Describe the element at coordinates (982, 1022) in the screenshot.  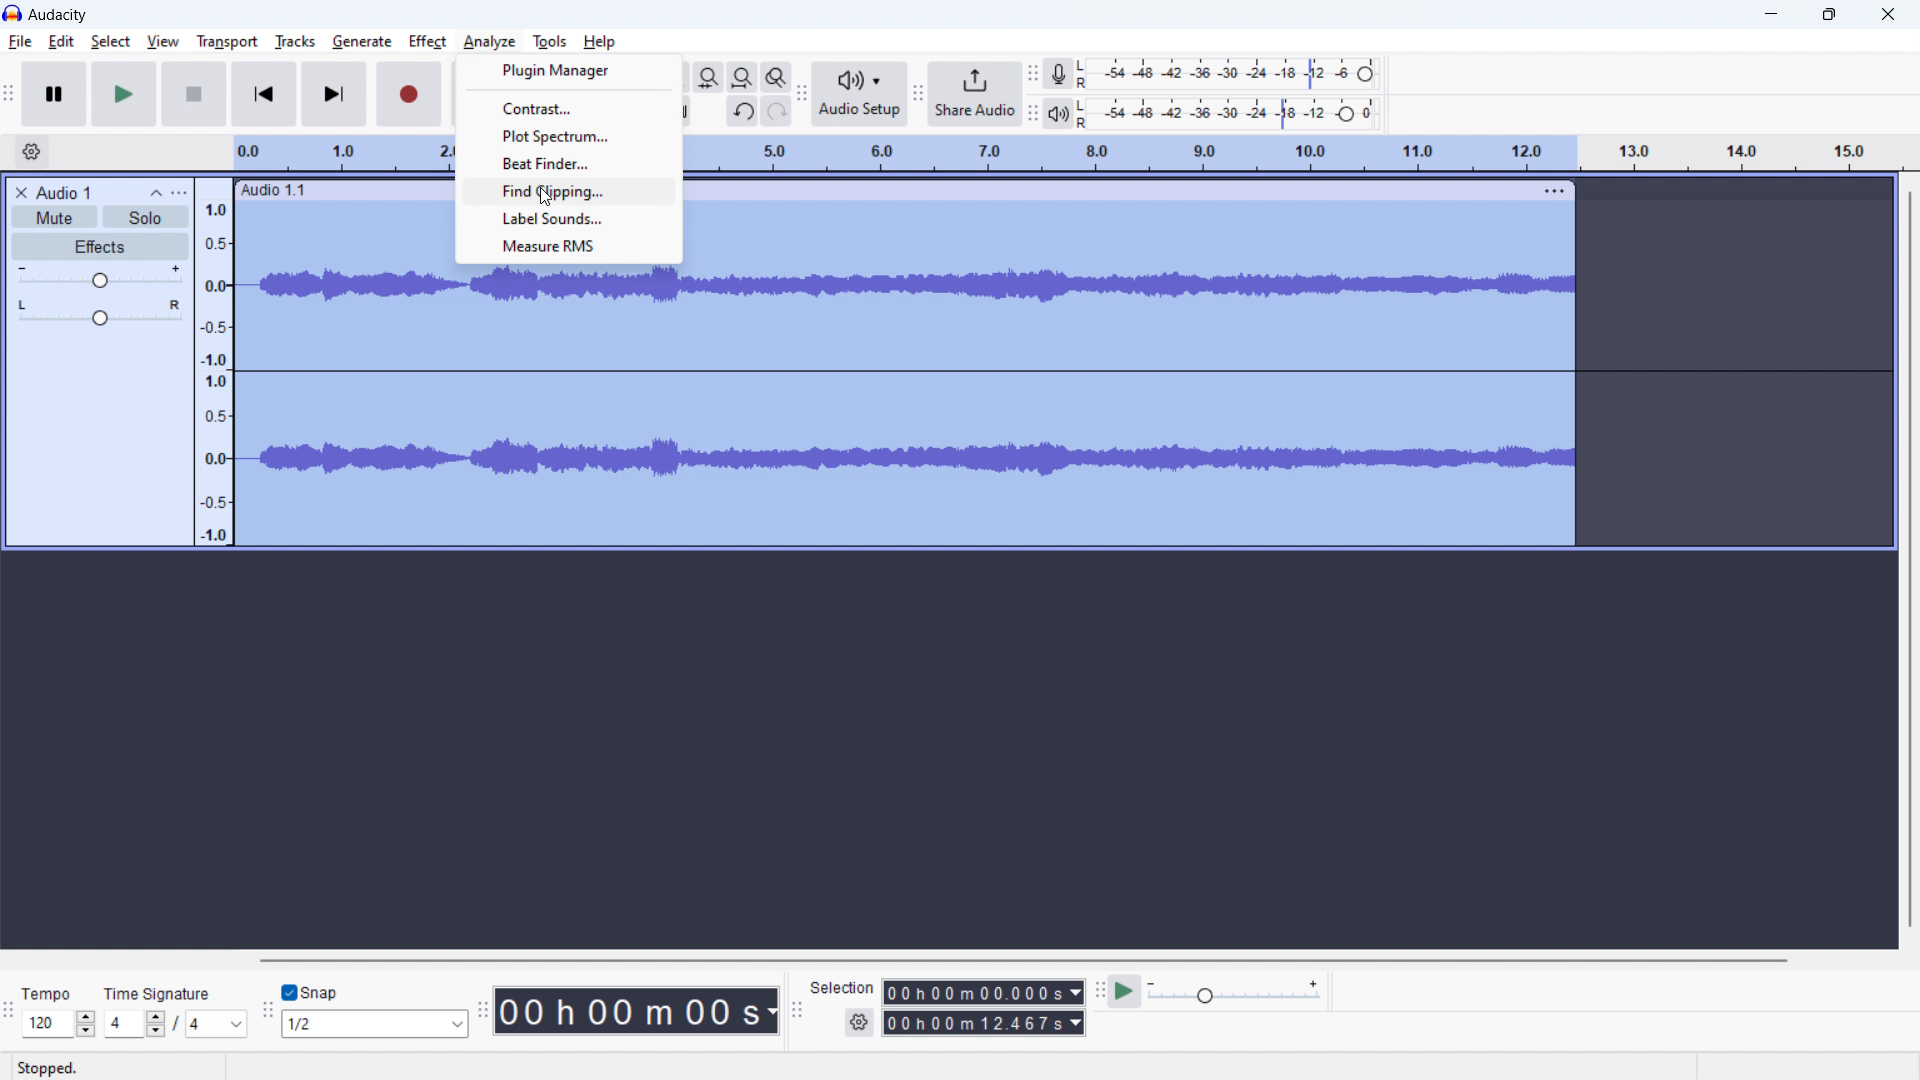
I see `end time` at that location.